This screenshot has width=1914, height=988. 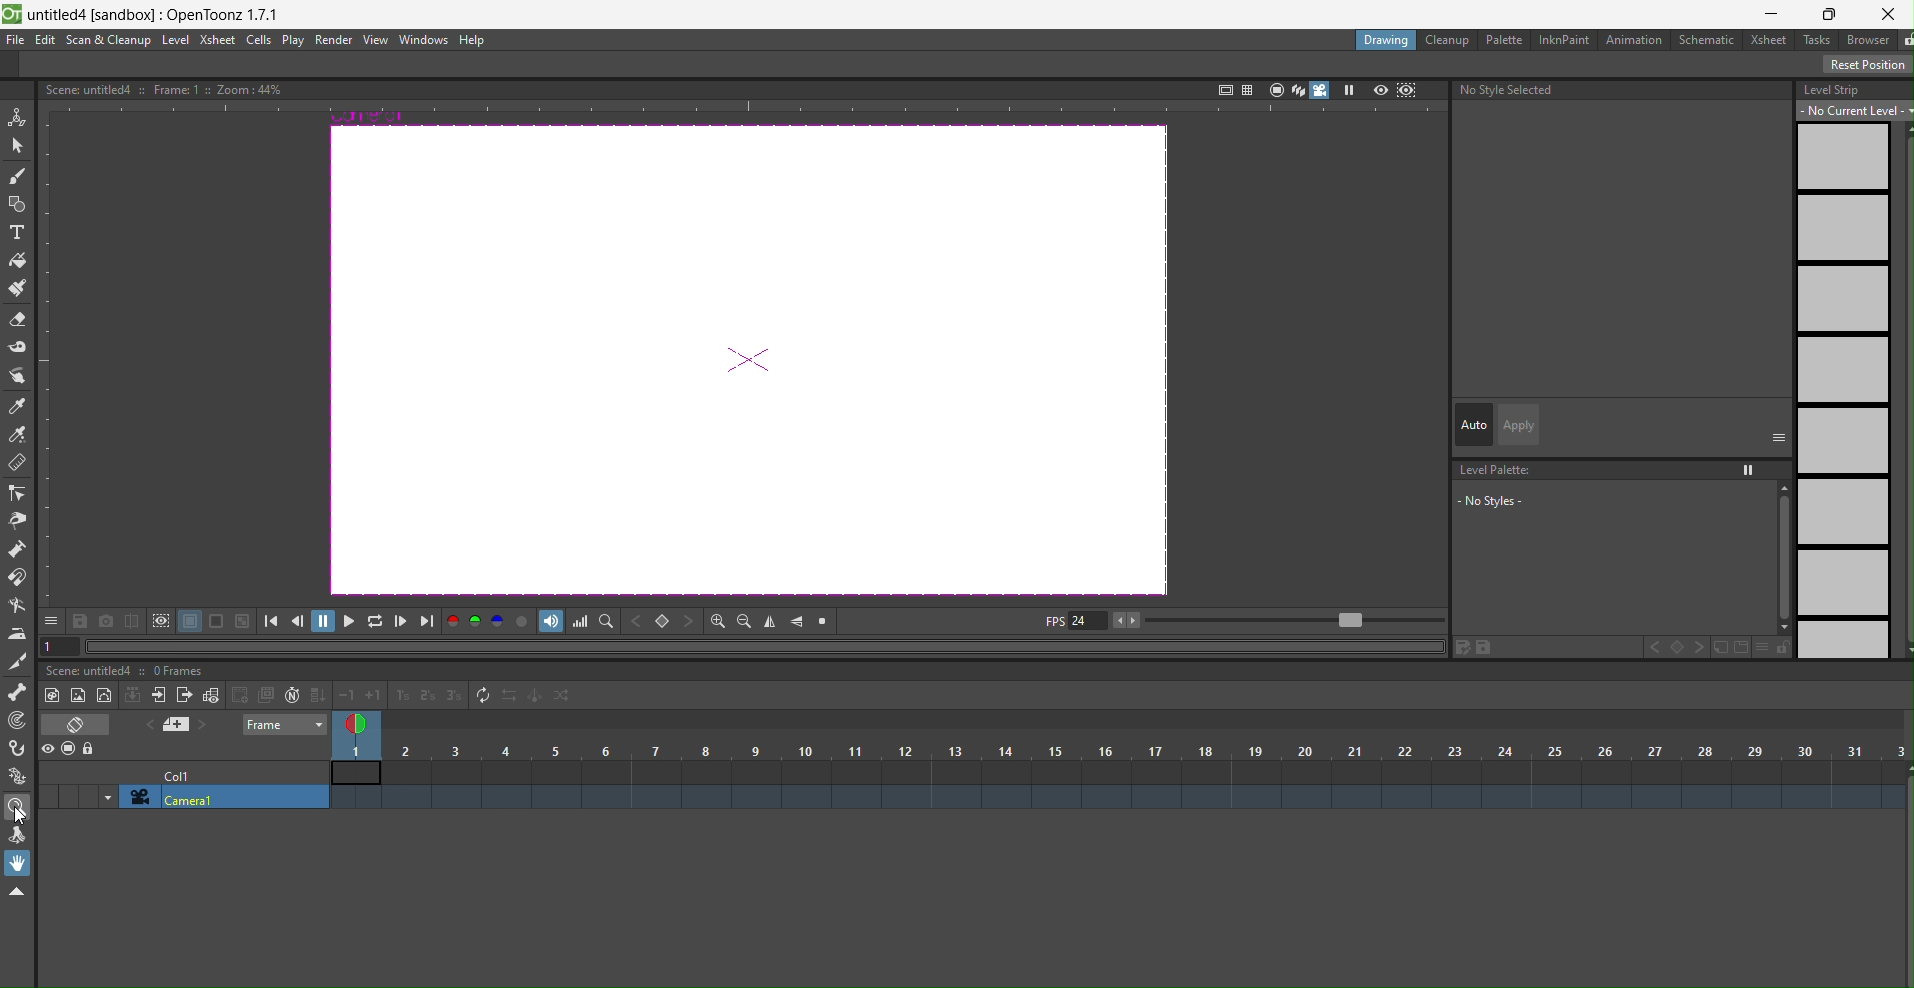 What do you see at coordinates (12, 13) in the screenshot?
I see `logo` at bounding box center [12, 13].